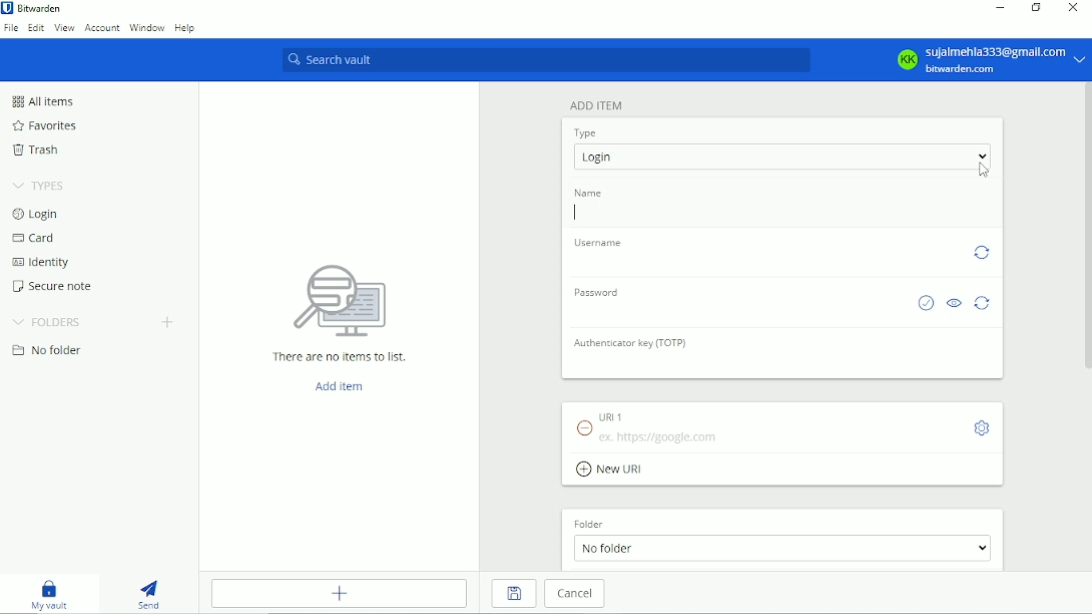 Image resolution: width=1092 pixels, height=614 pixels. I want to click on Login, so click(37, 213).